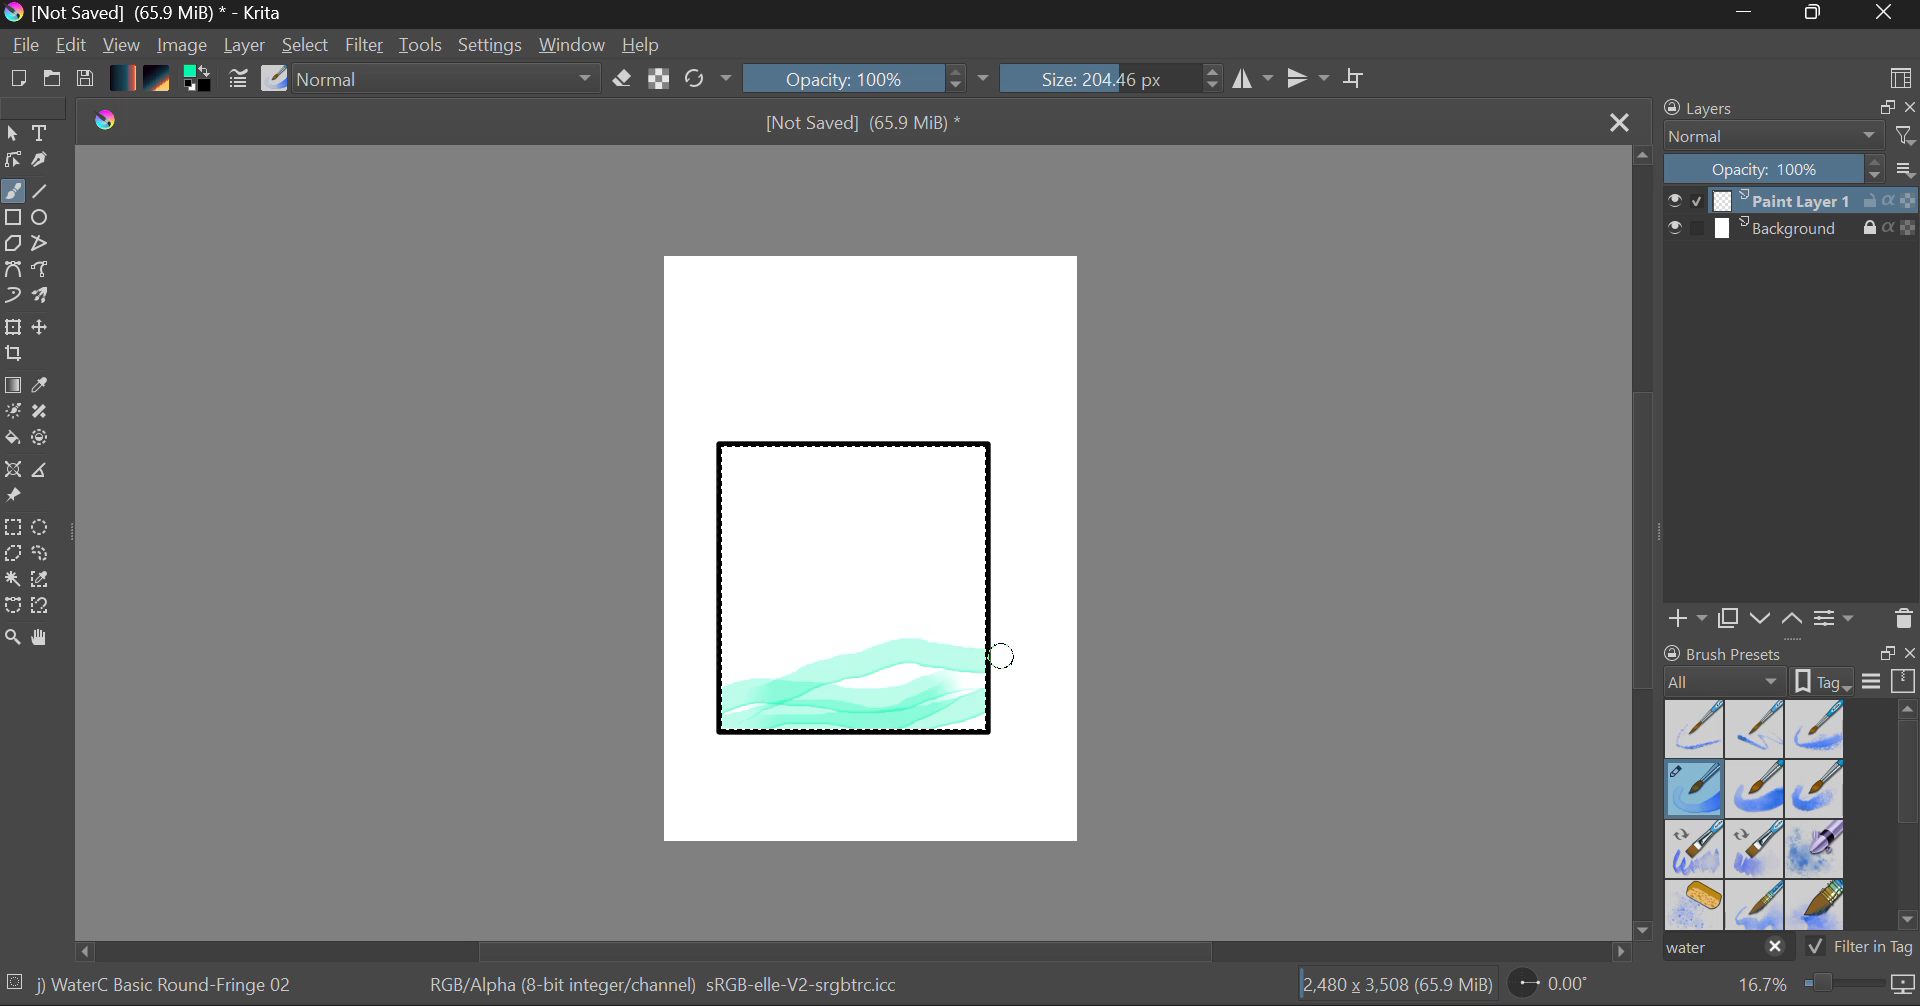 This screenshot has height=1006, width=1920. What do you see at coordinates (1904, 619) in the screenshot?
I see `Delete Layer` at bounding box center [1904, 619].